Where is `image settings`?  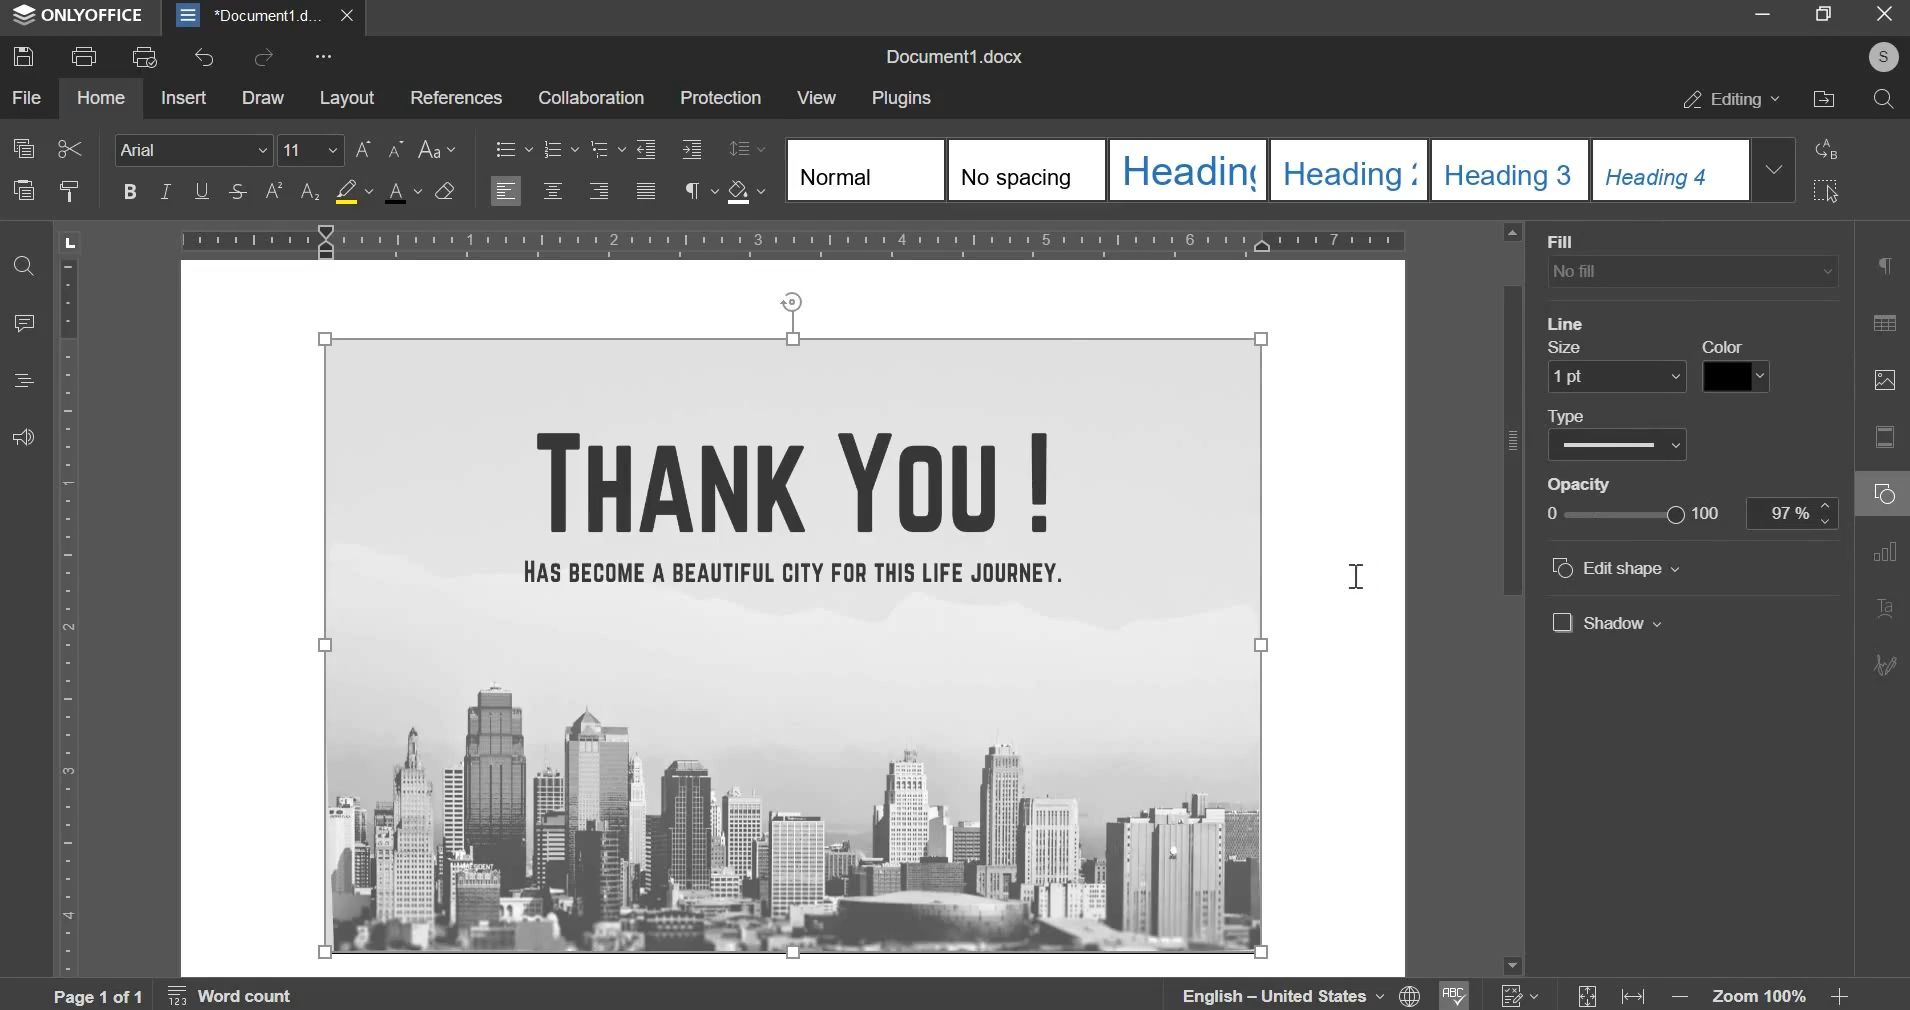
image settings is located at coordinates (1885, 381).